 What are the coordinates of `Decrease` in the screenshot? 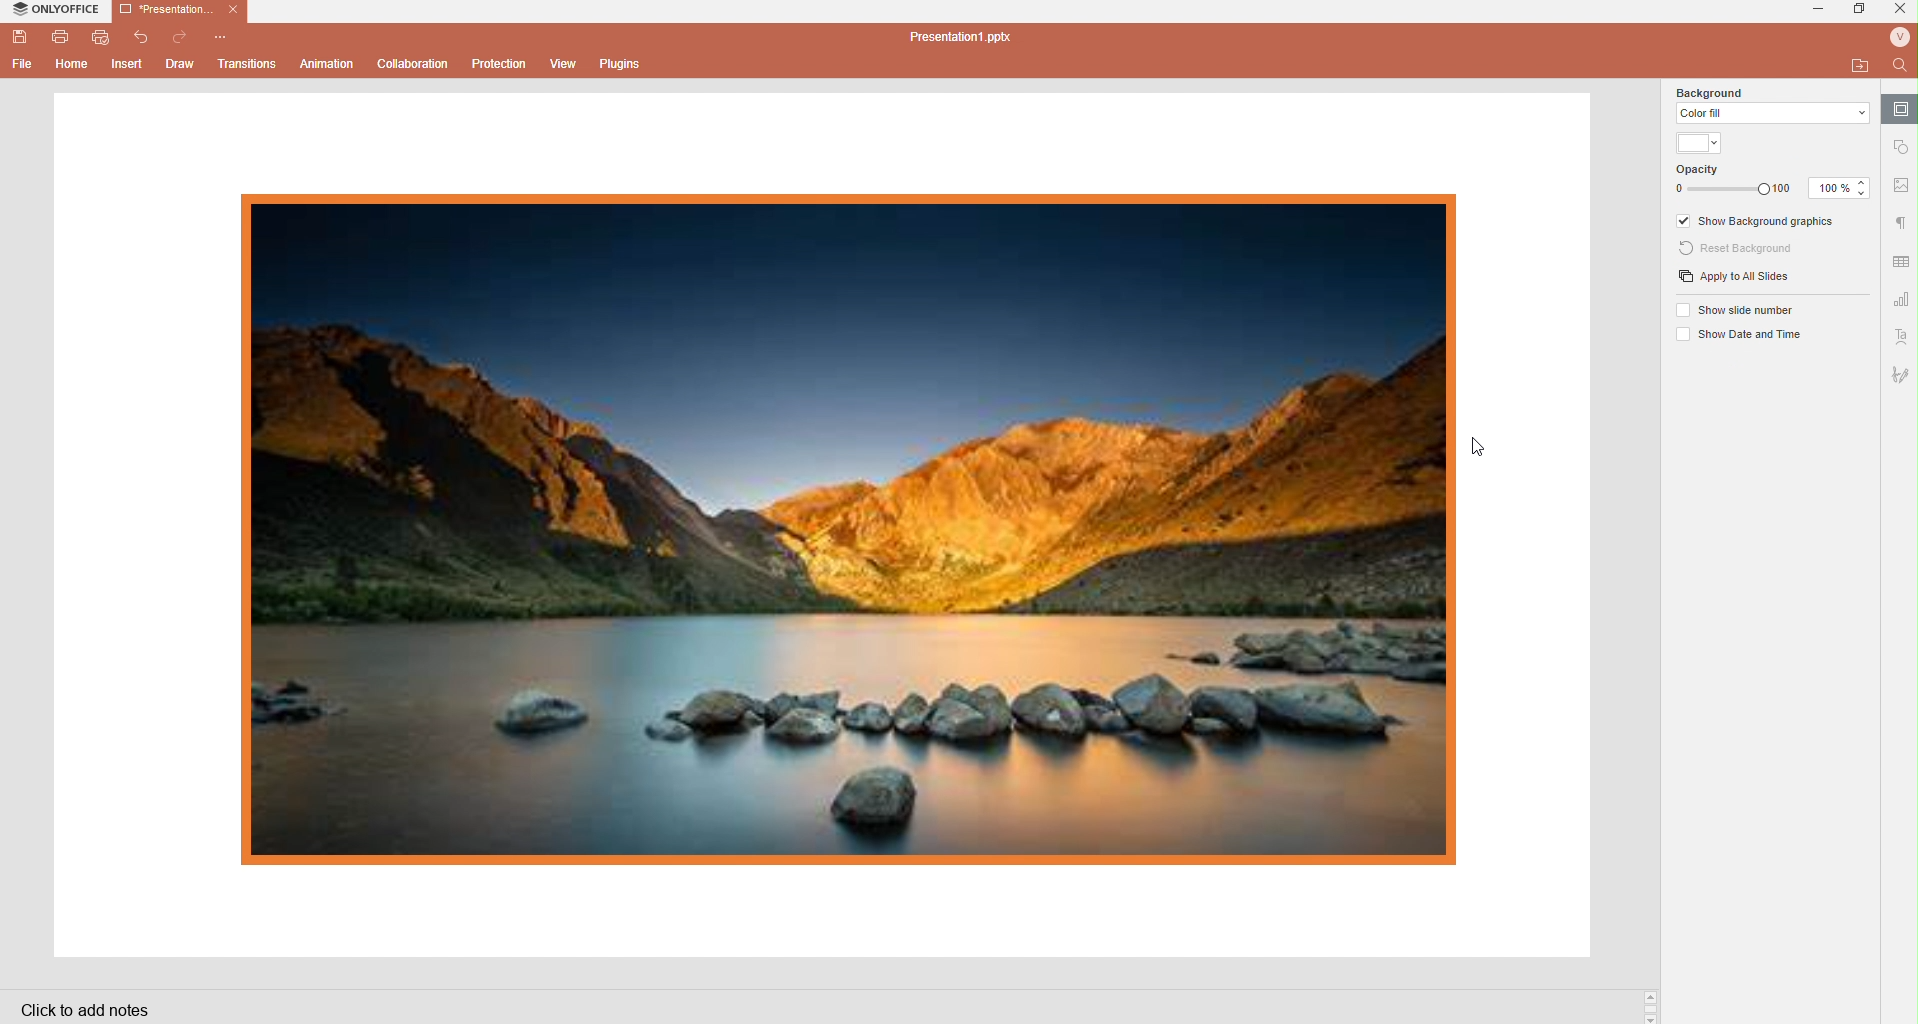 It's located at (1866, 193).